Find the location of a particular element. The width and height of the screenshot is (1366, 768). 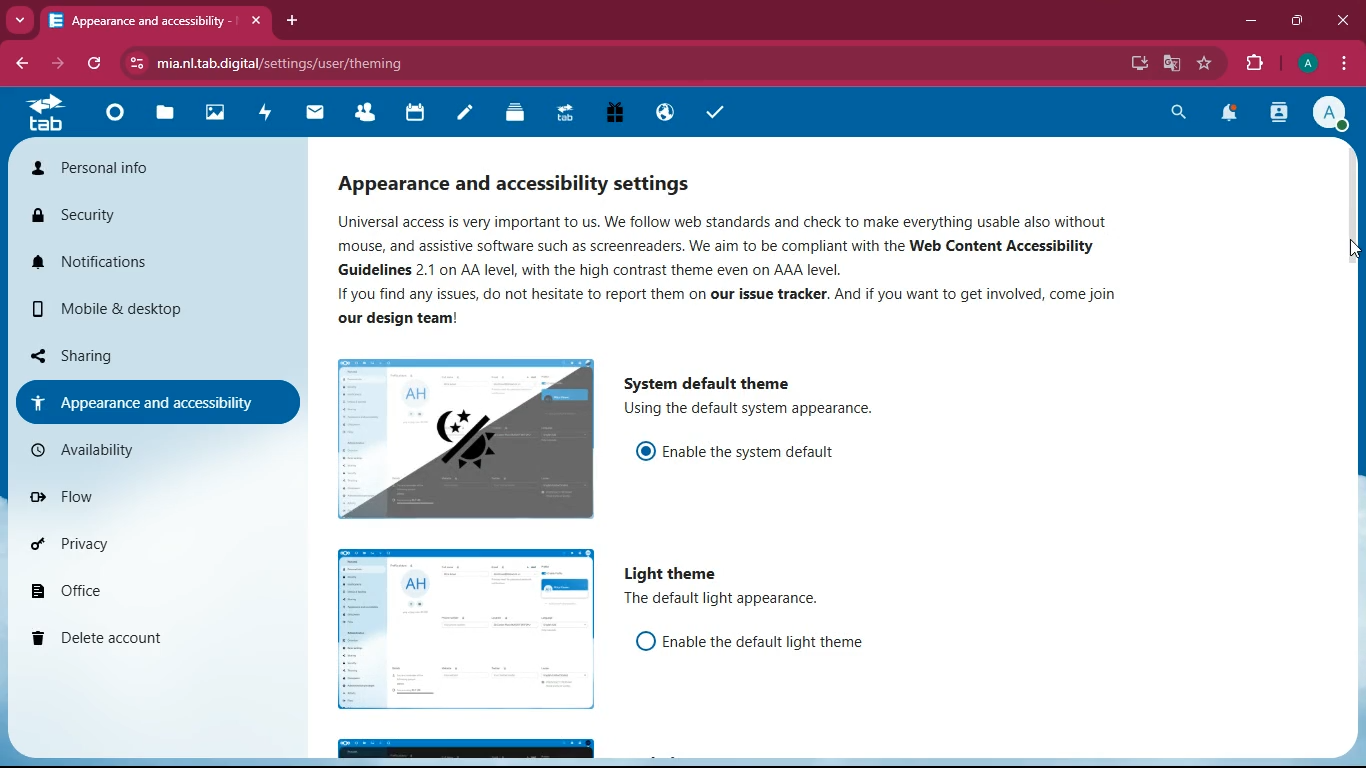

menu is located at coordinates (1341, 62).